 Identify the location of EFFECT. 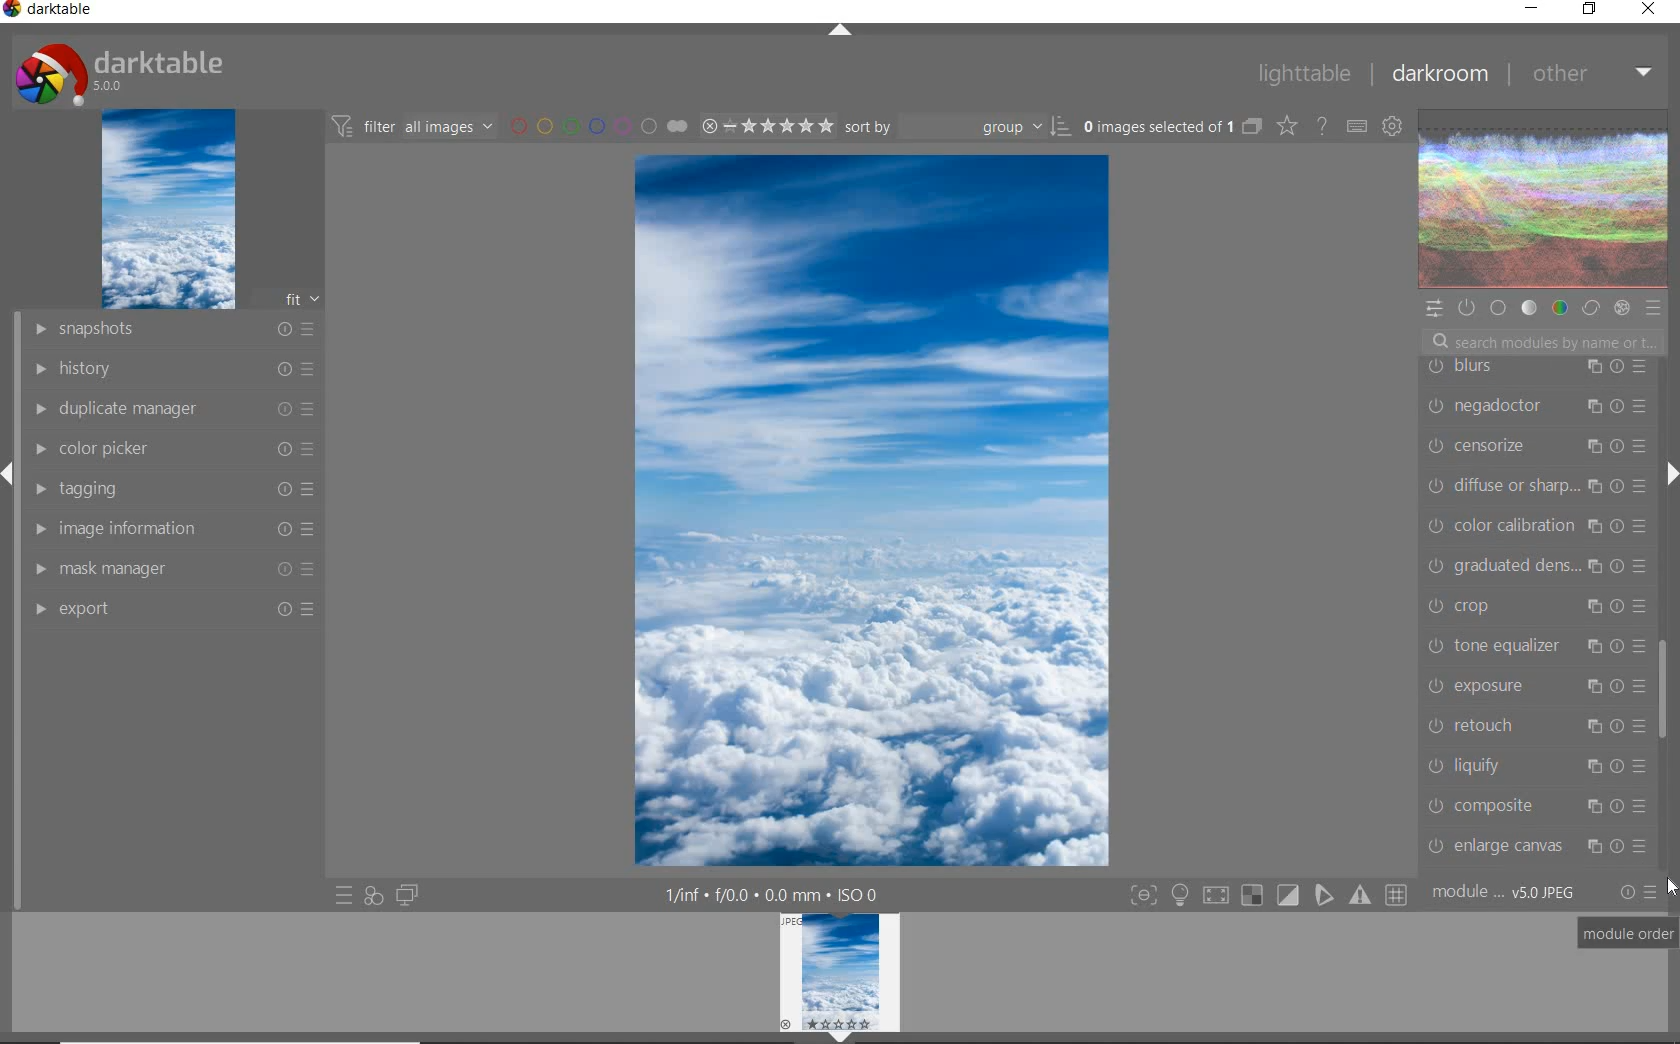
(1622, 308).